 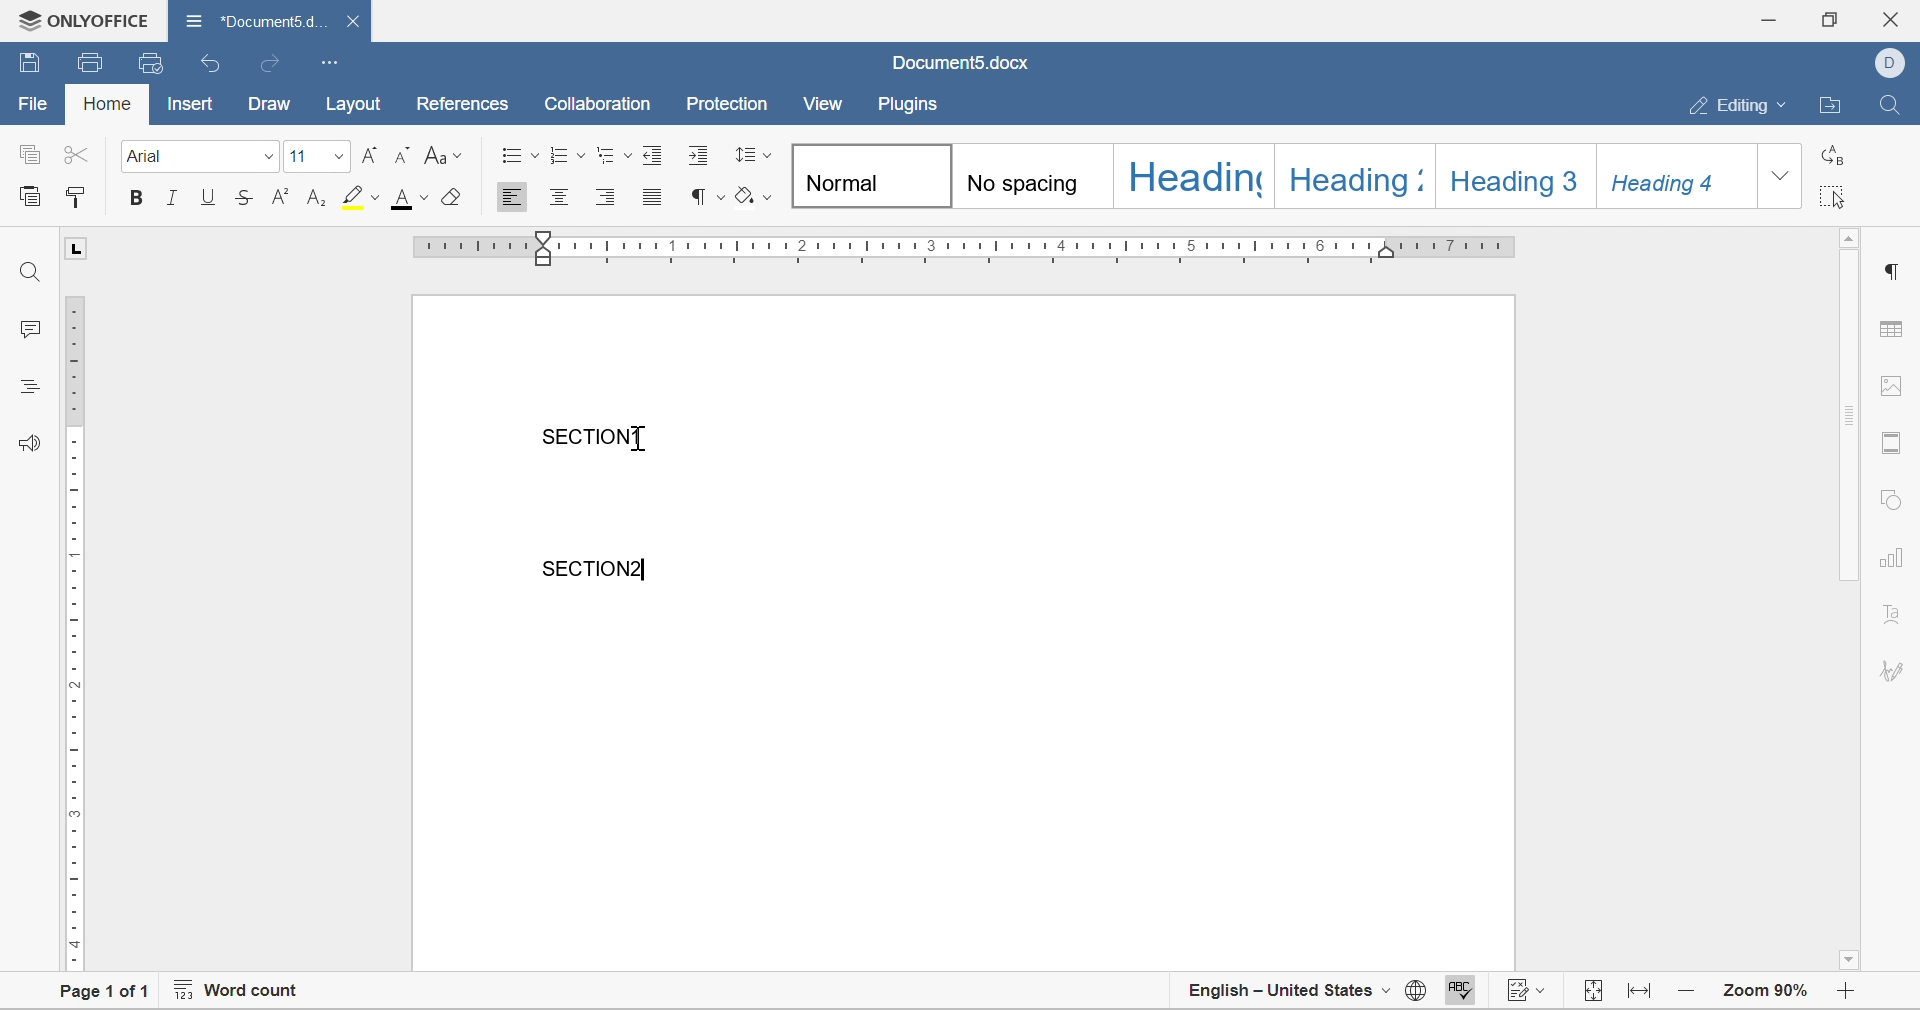 I want to click on set document language, so click(x=1415, y=995).